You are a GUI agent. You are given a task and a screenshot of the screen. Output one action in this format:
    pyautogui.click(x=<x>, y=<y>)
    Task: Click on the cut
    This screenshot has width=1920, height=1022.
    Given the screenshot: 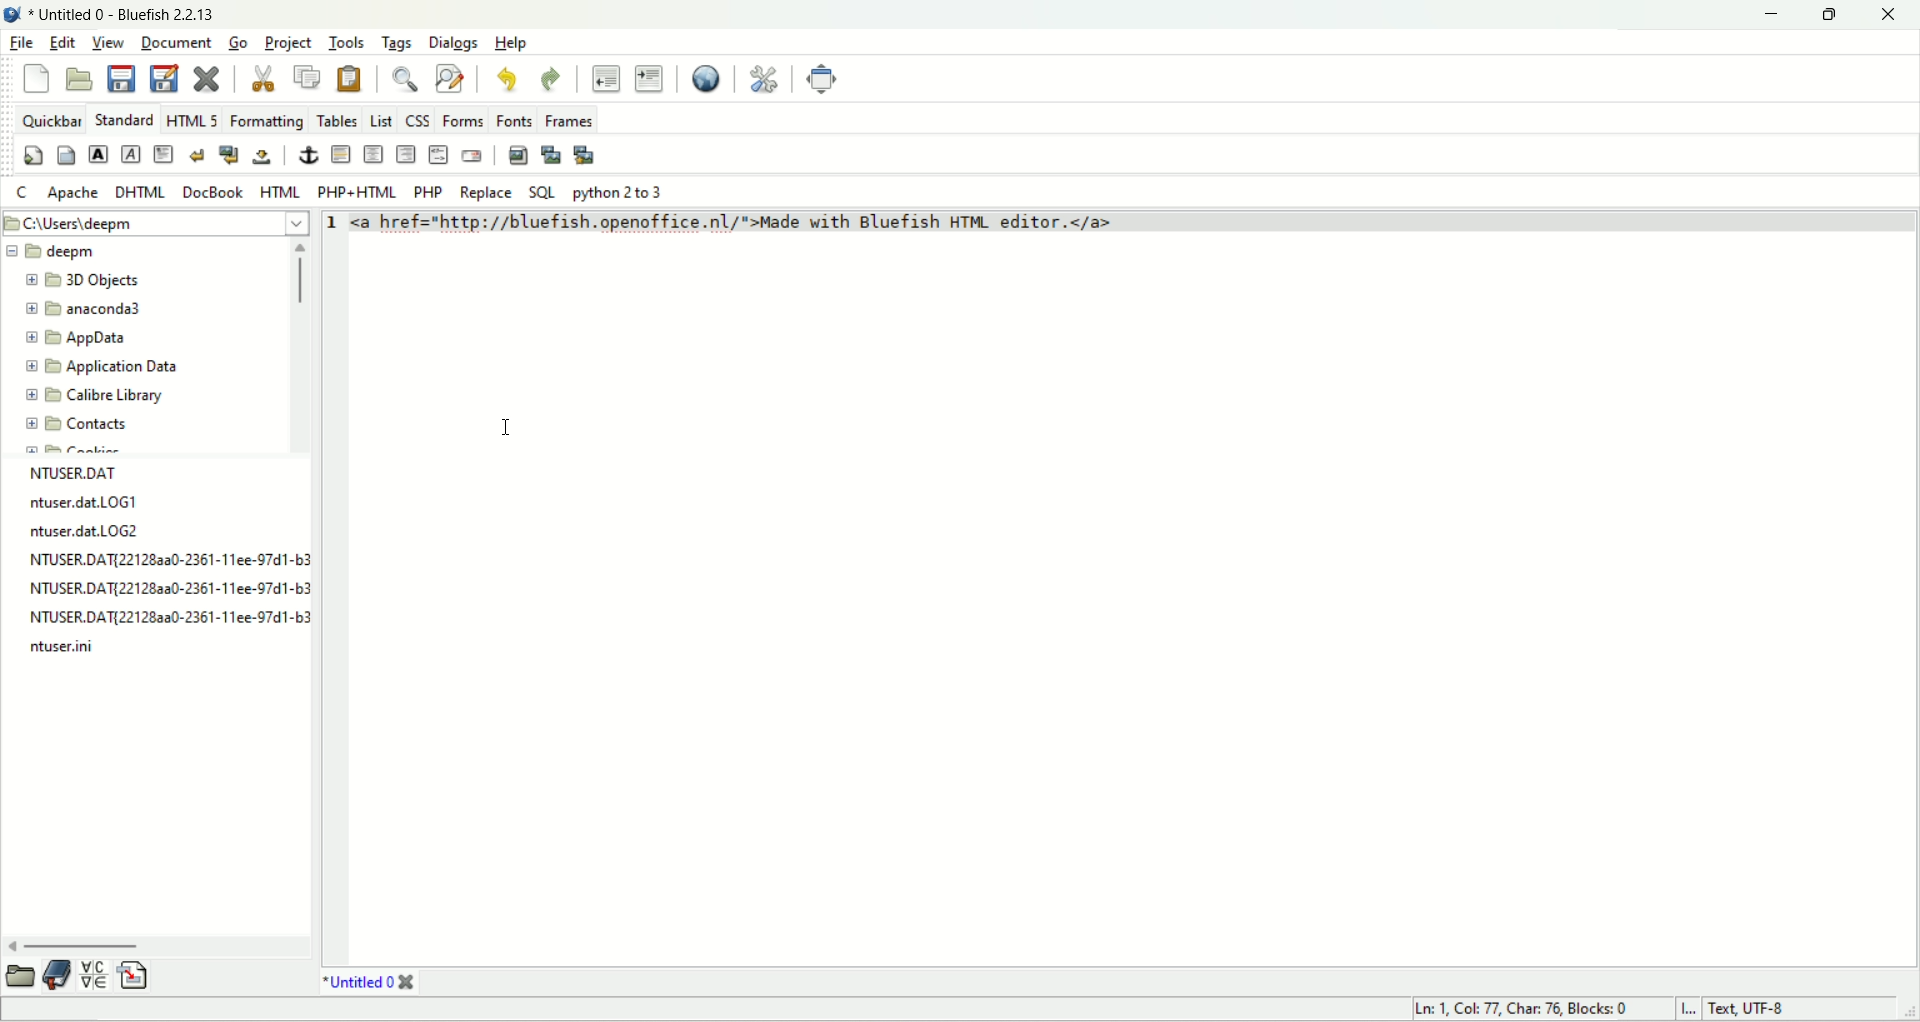 What is the action you would take?
    pyautogui.click(x=261, y=80)
    